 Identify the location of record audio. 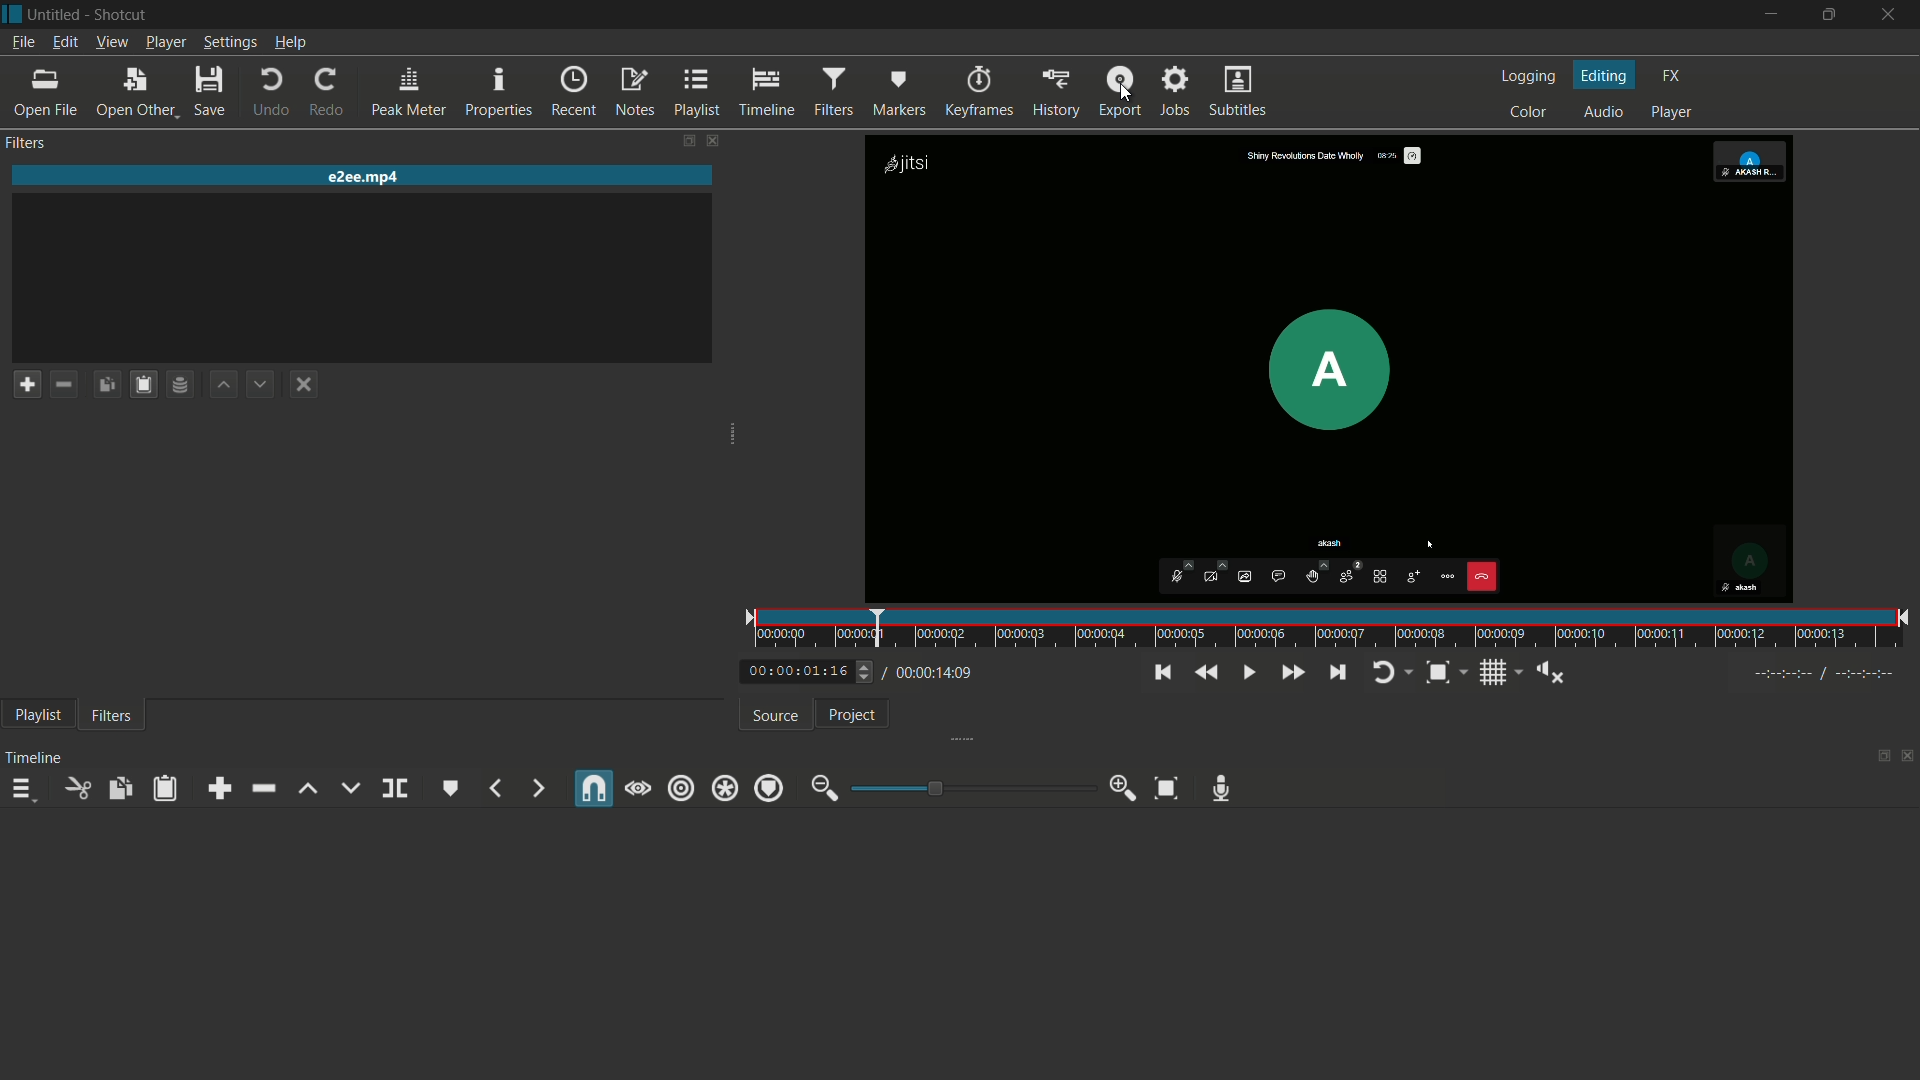
(1220, 790).